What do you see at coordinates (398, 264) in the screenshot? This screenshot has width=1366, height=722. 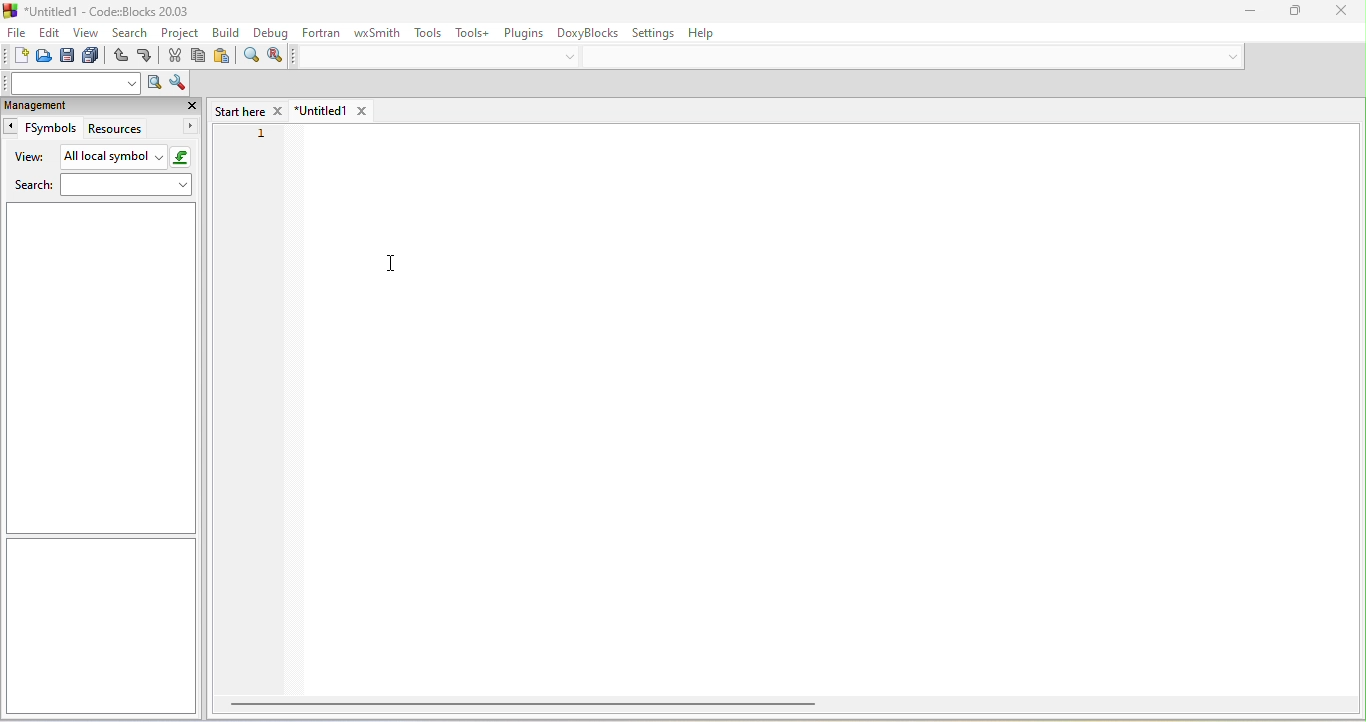 I see `cursor` at bounding box center [398, 264].